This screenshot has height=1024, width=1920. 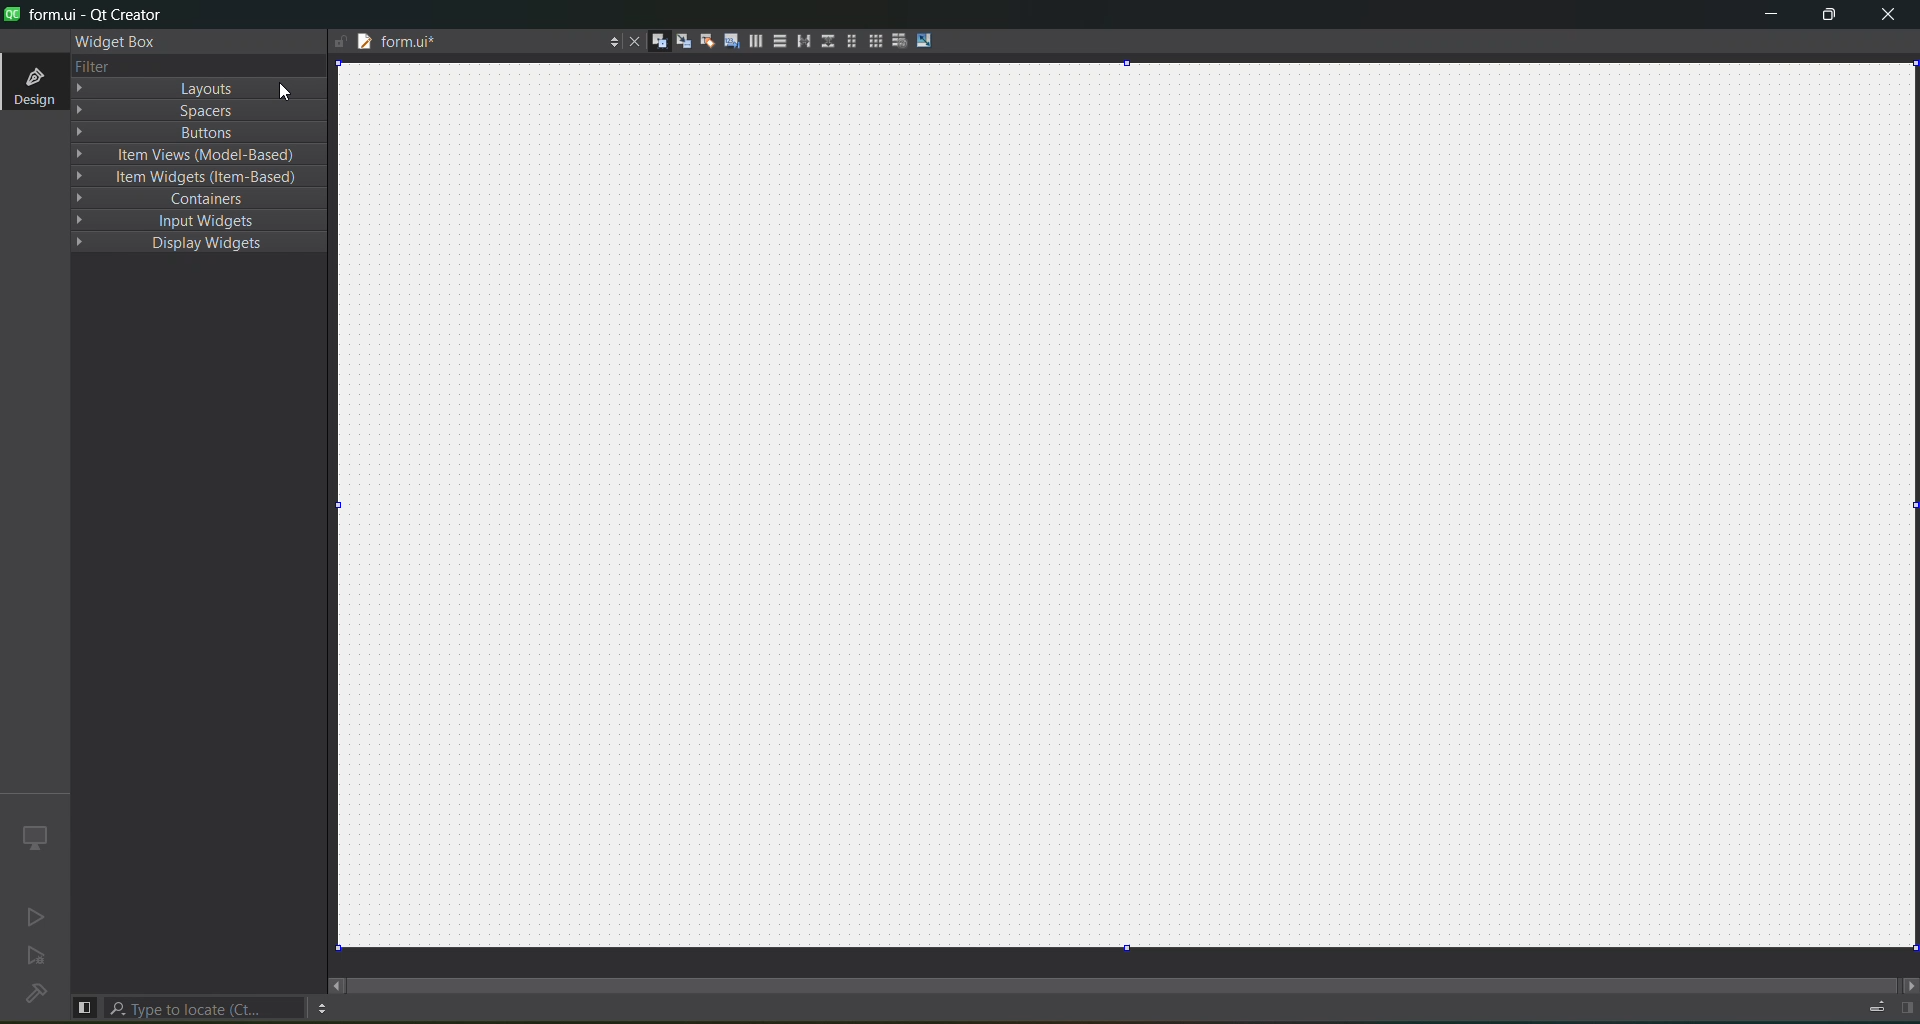 What do you see at coordinates (731, 45) in the screenshot?
I see `edit tab` at bounding box center [731, 45].